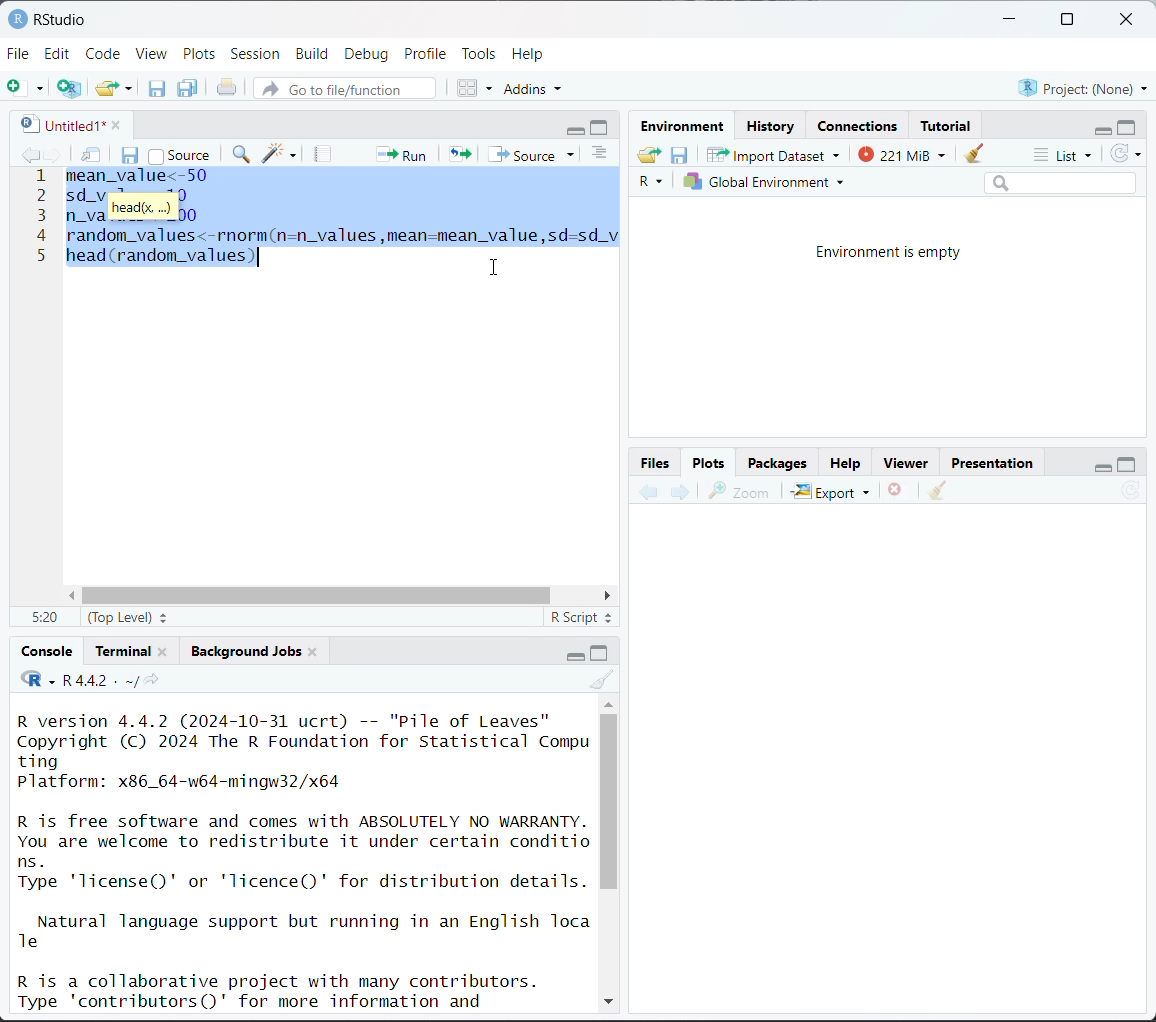 This screenshot has height=1022, width=1156. Describe the element at coordinates (40, 217) in the screenshot. I see `line number` at that location.